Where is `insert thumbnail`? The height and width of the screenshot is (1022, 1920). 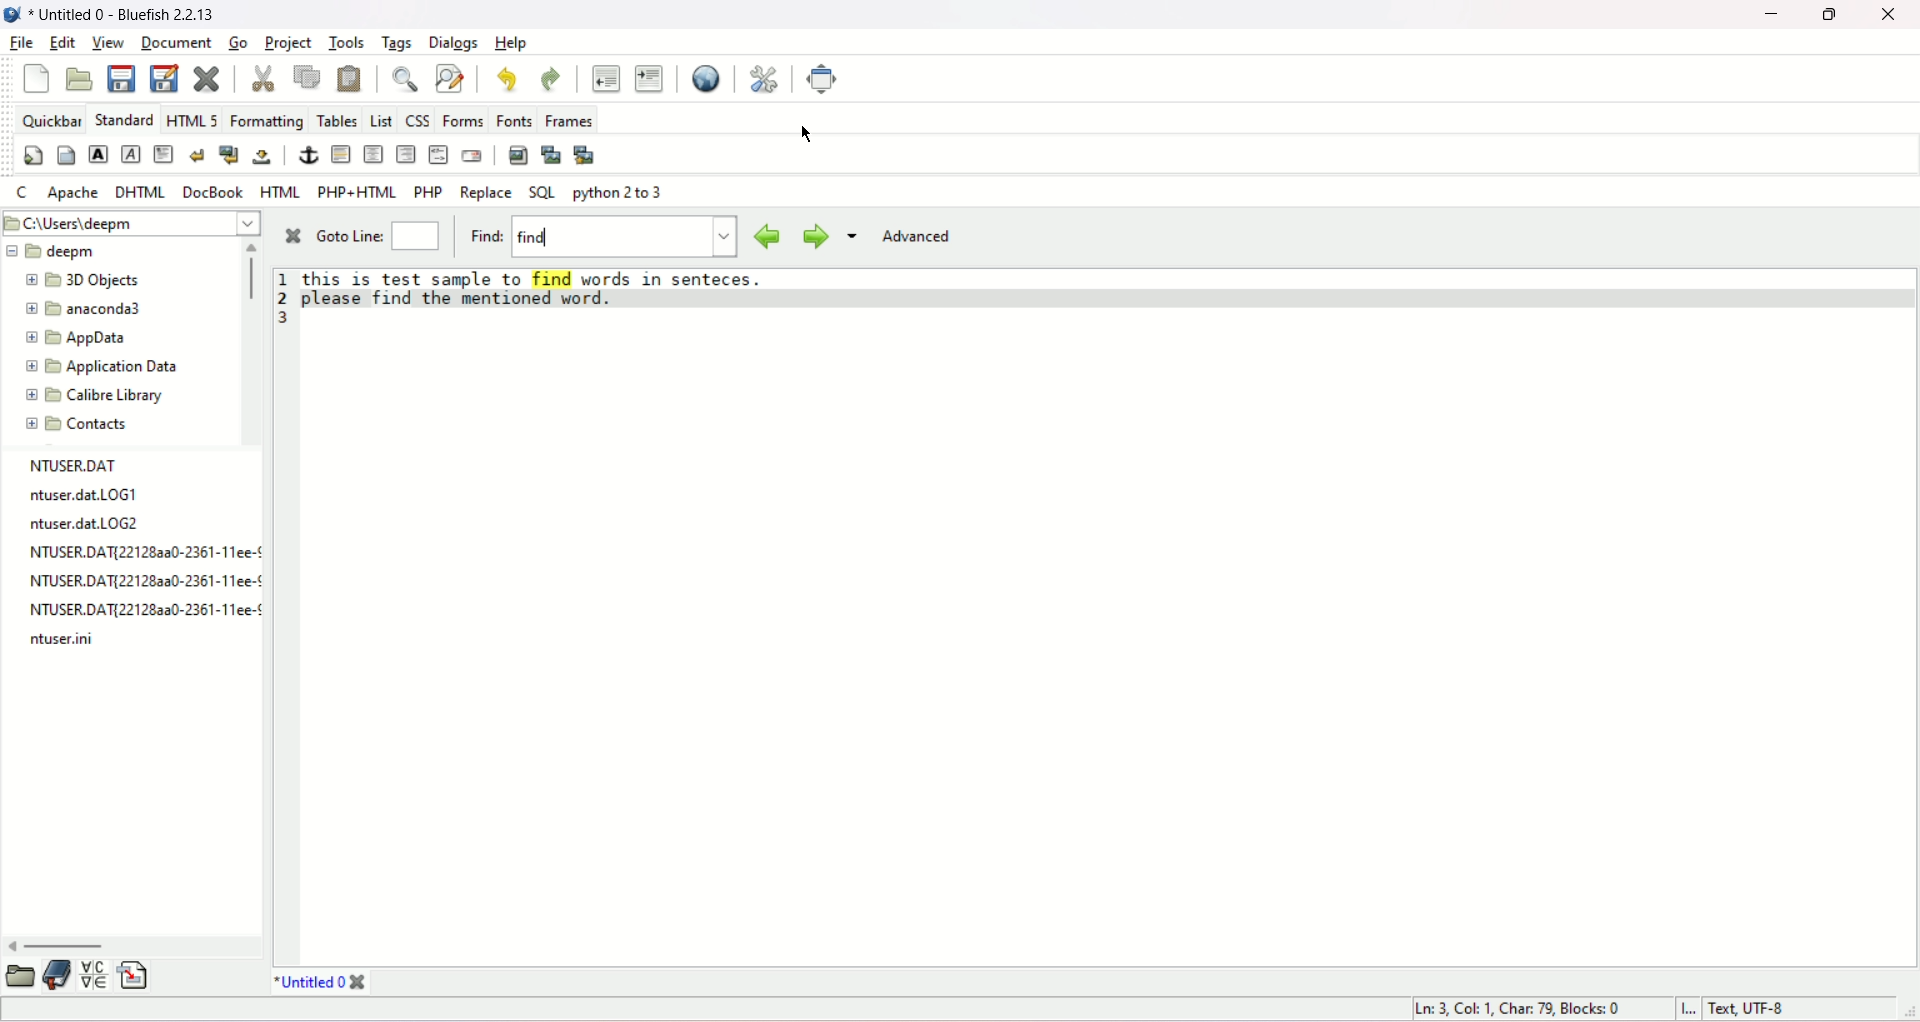 insert thumbnail is located at coordinates (550, 155).